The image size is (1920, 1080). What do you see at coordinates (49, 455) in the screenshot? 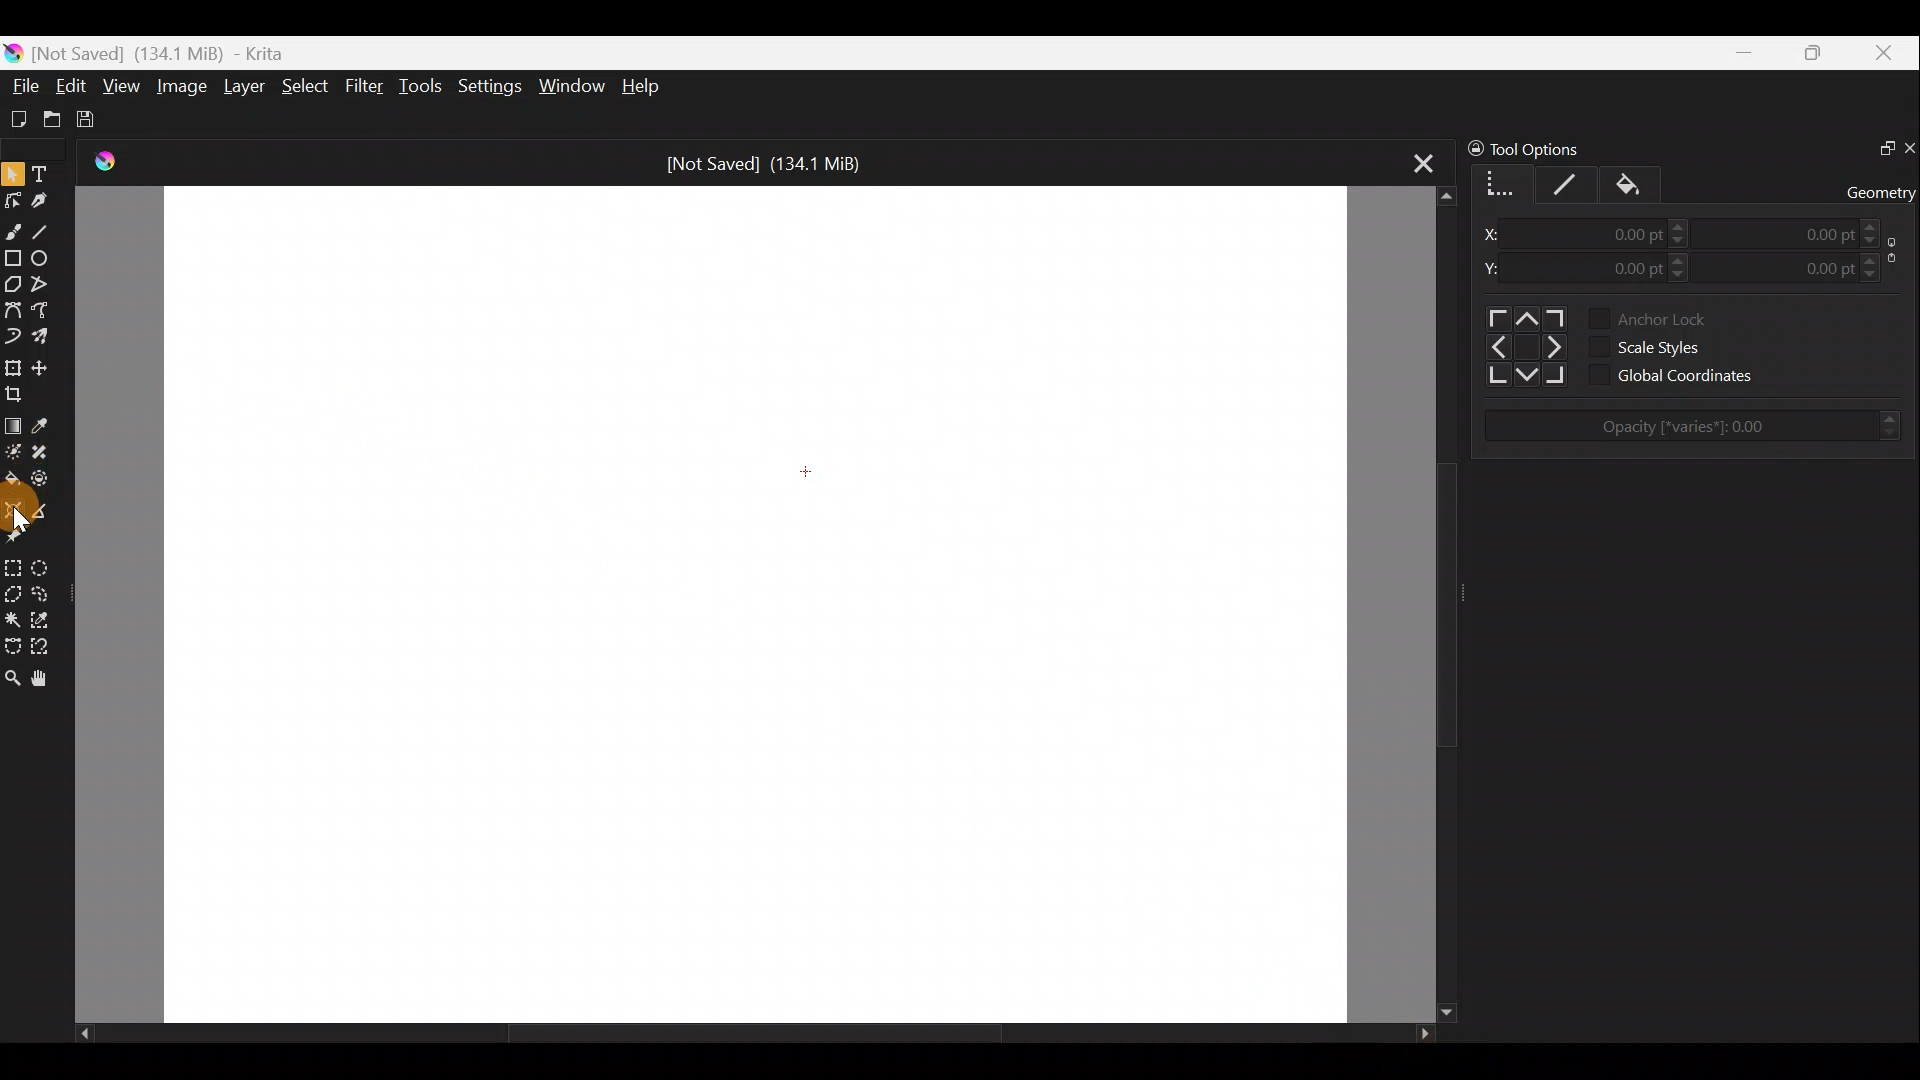
I see `Smart patch tool` at bounding box center [49, 455].